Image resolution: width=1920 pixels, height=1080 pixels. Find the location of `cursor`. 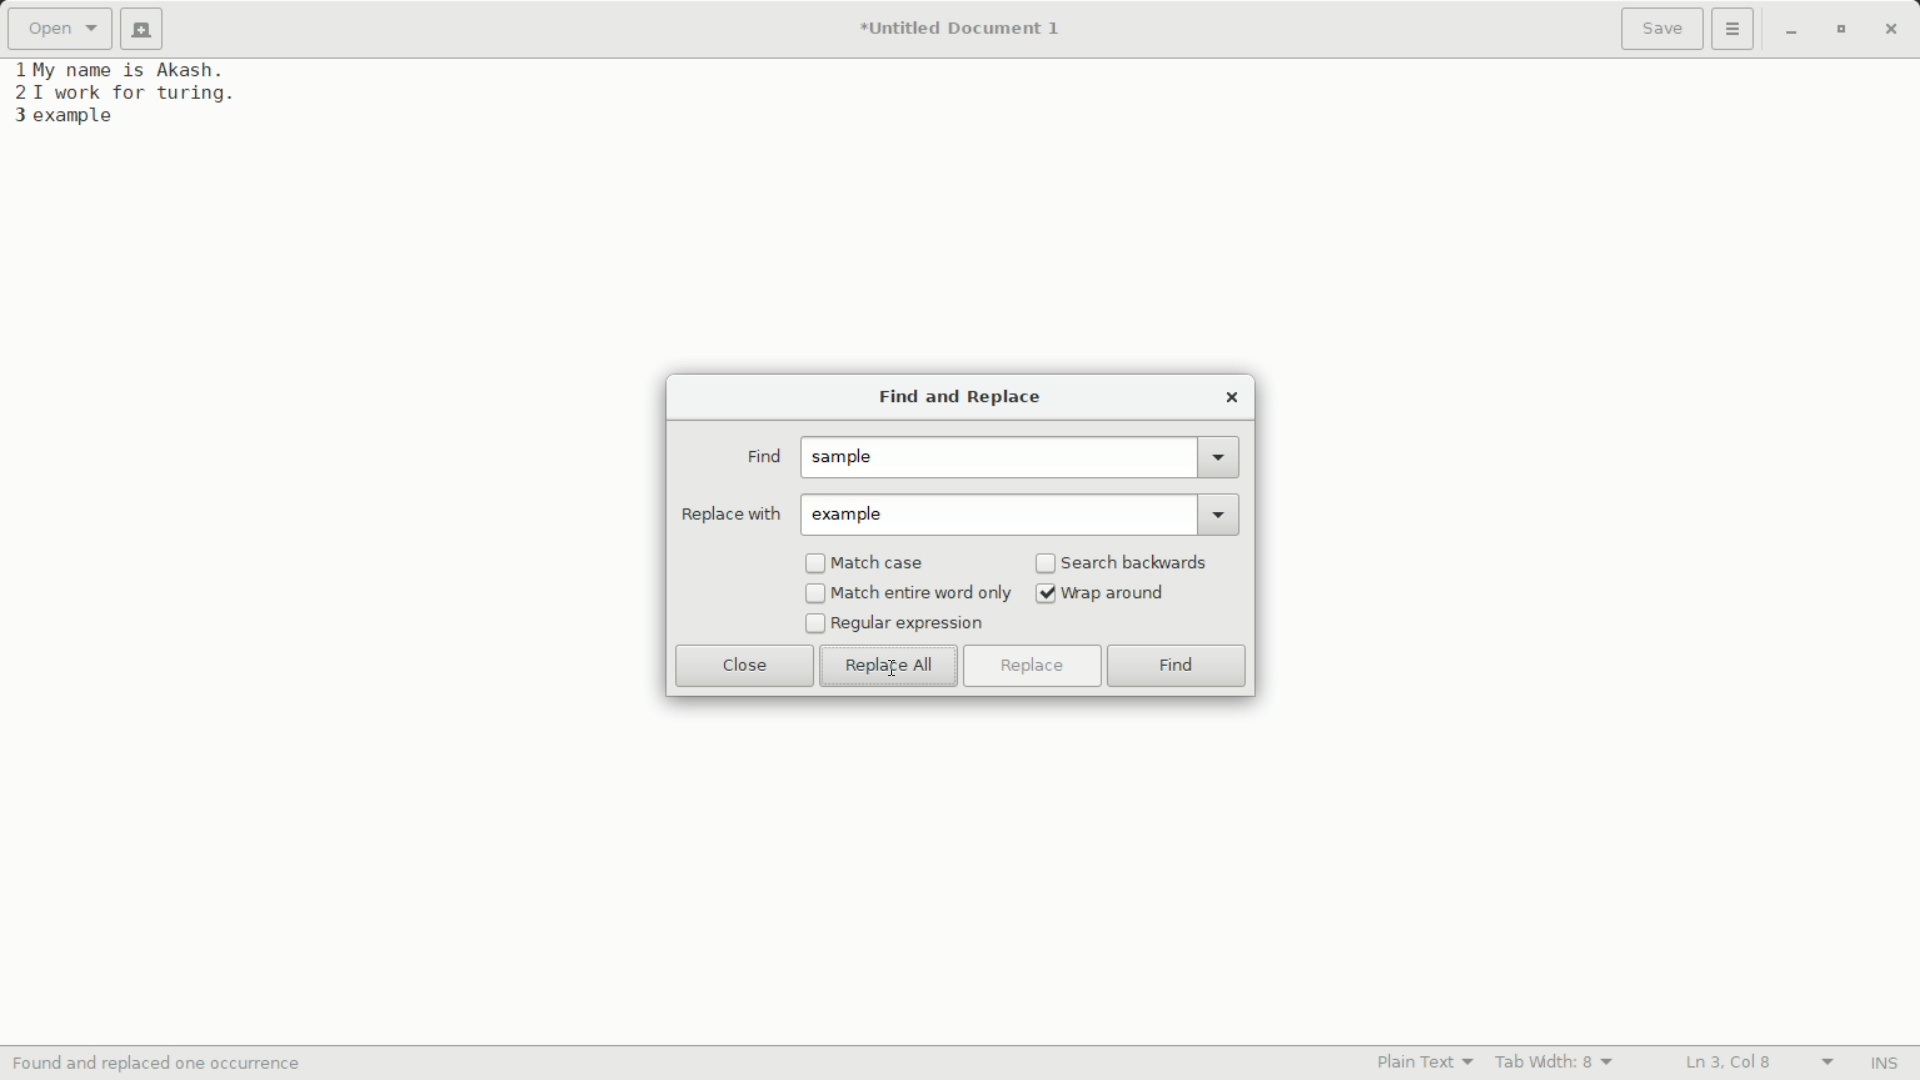

cursor is located at coordinates (893, 666).